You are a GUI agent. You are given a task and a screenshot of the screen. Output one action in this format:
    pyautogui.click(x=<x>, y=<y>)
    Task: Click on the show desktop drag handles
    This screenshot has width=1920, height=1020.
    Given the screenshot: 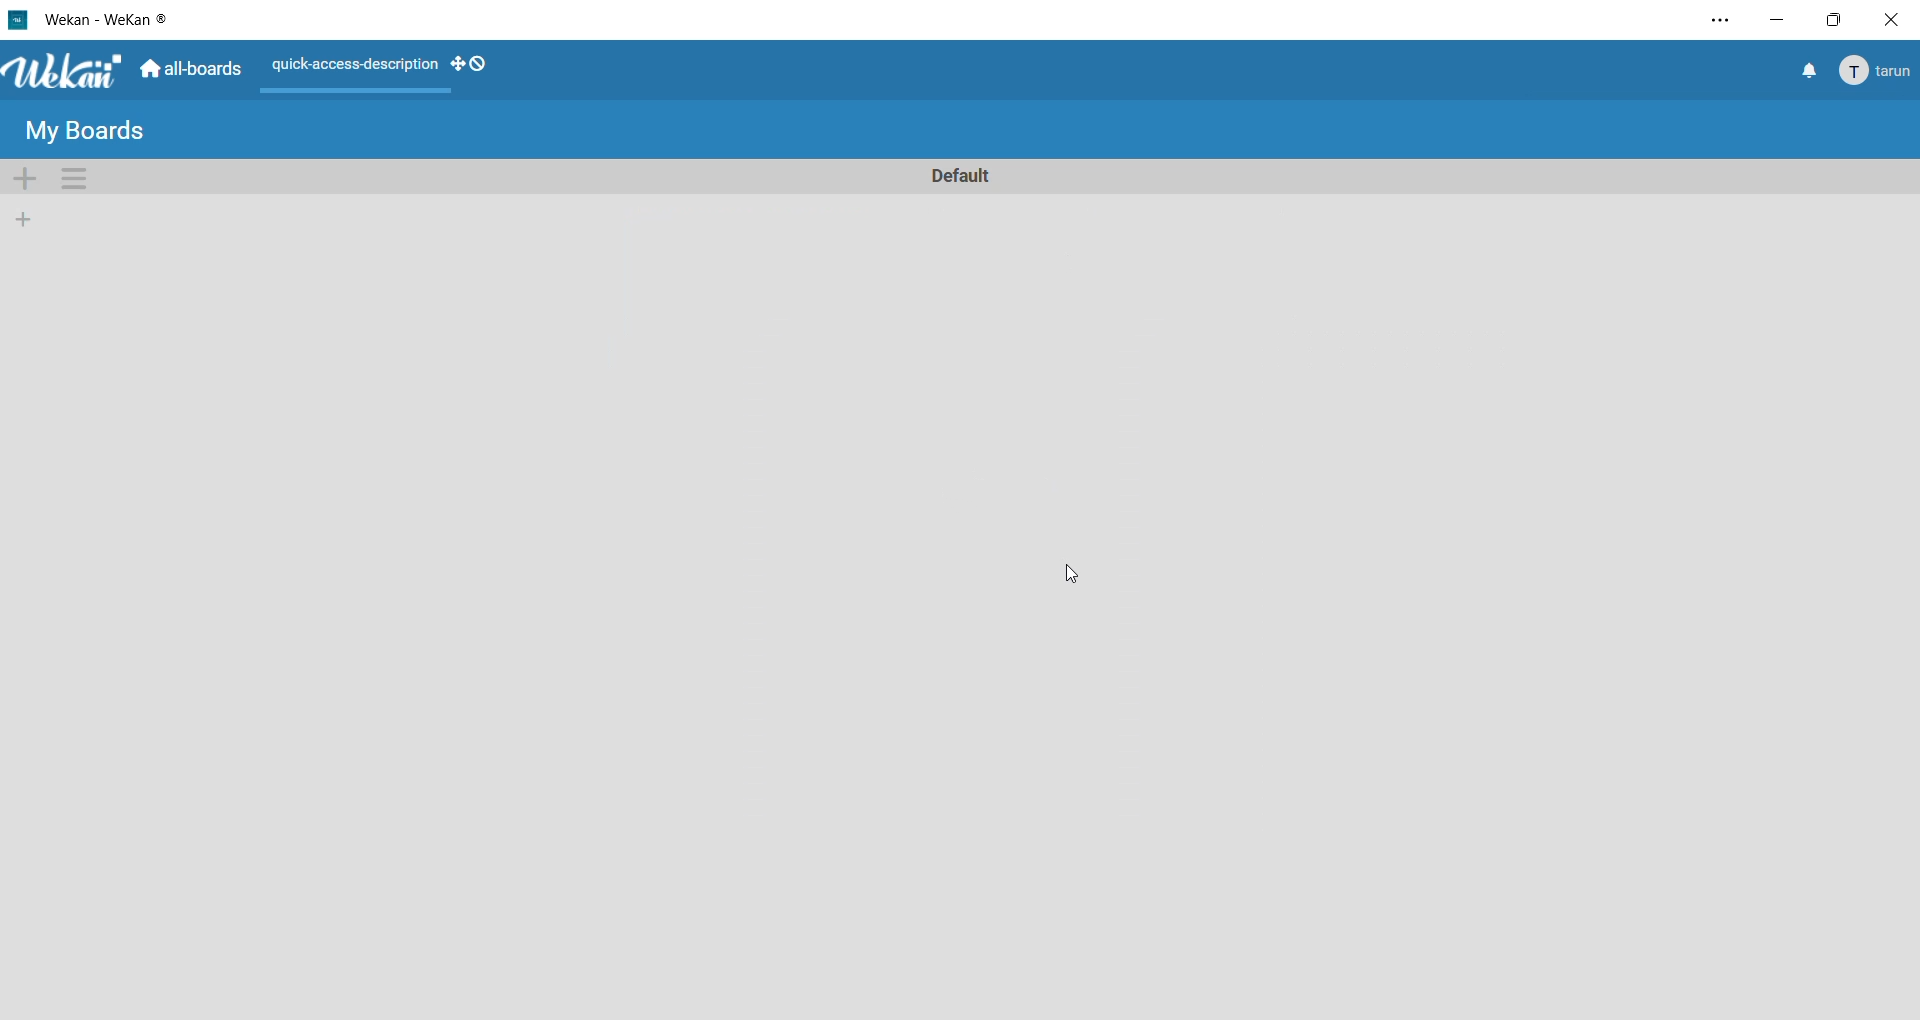 What is the action you would take?
    pyautogui.click(x=472, y=63)
    